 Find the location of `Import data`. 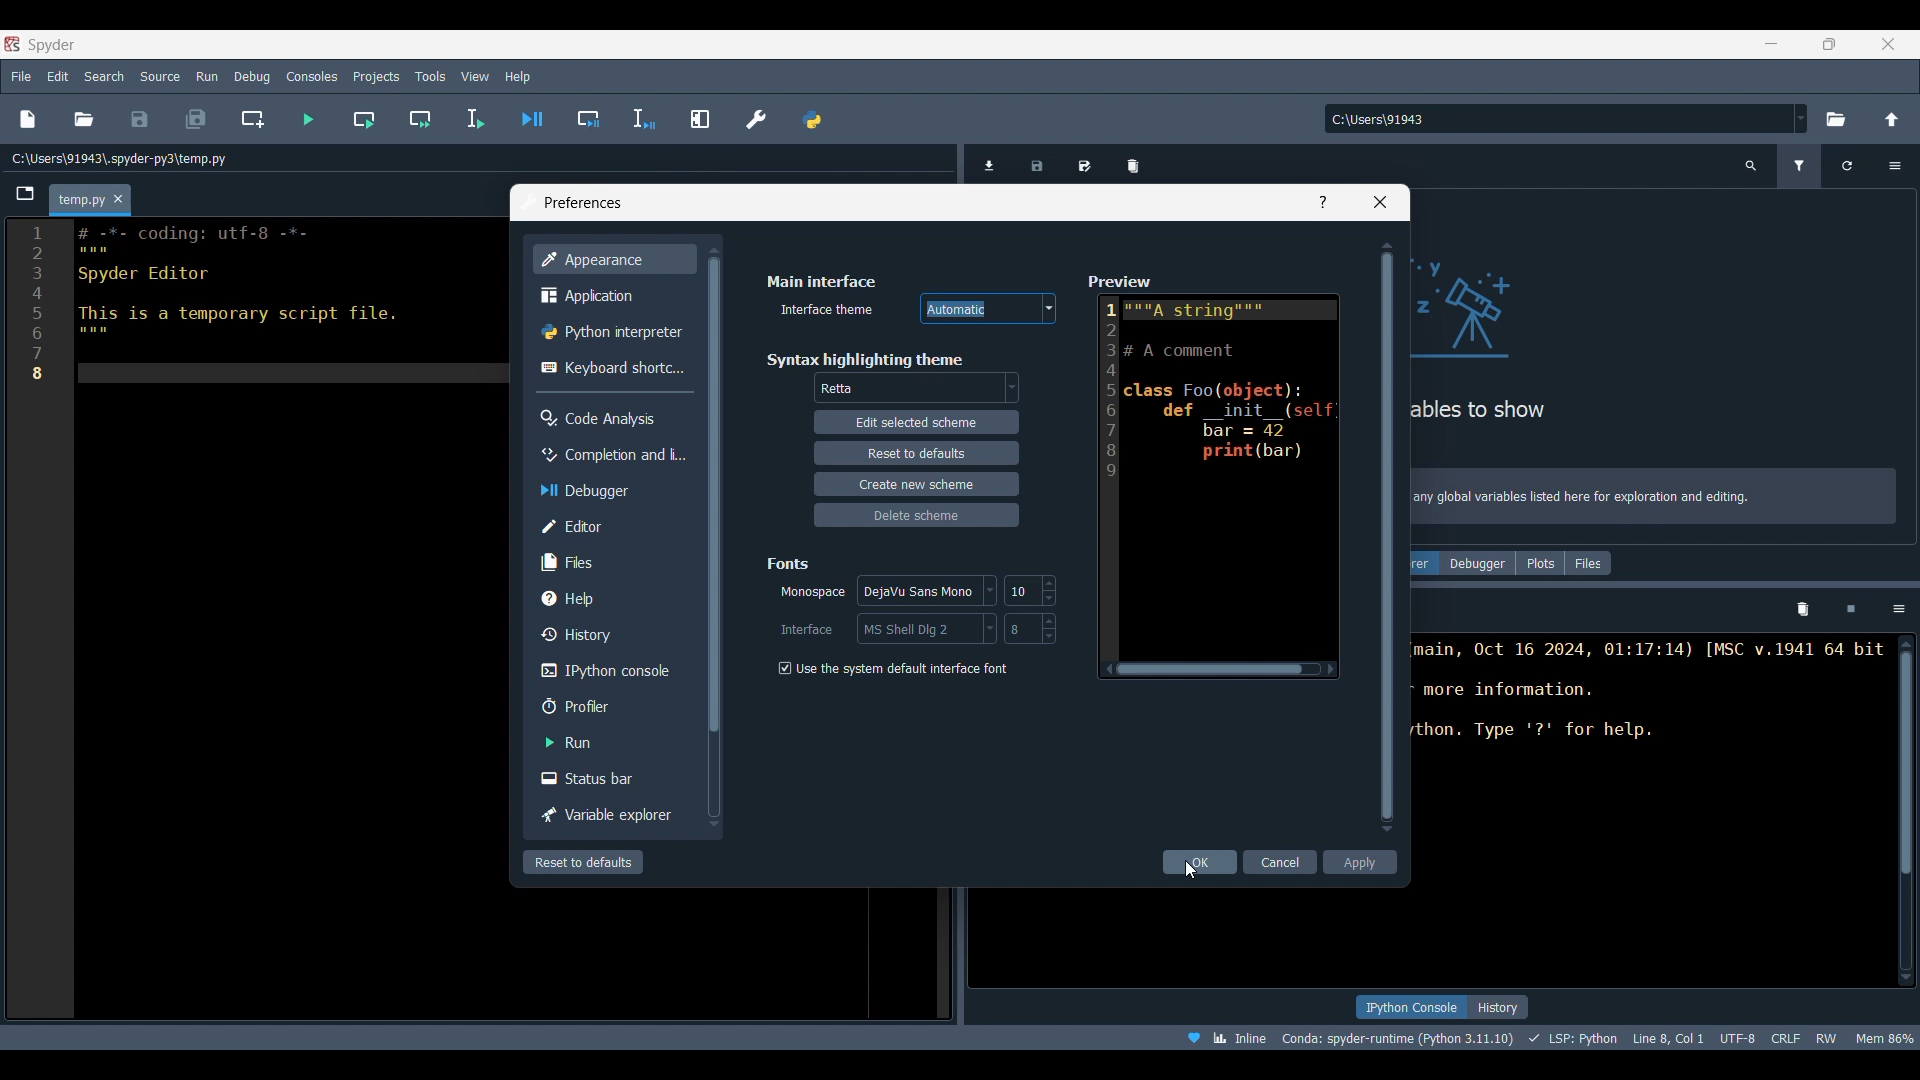

Import data is located at coordinates (993, 163).